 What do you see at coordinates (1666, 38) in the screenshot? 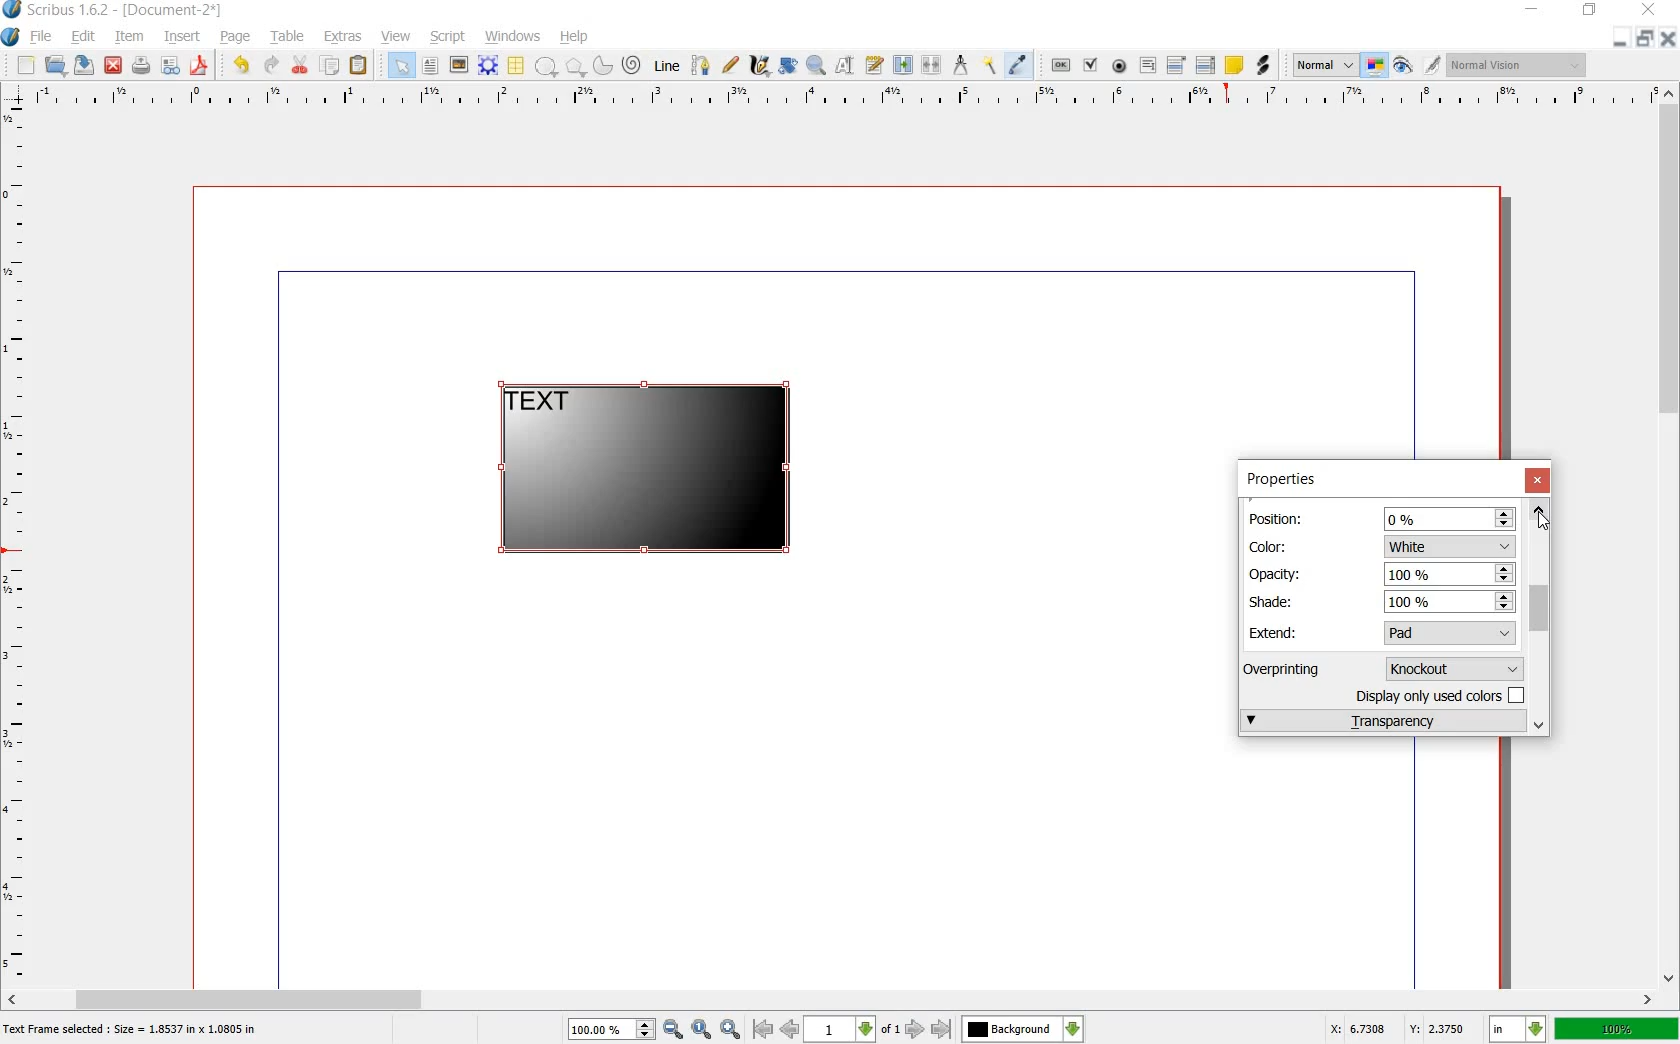
I see `close` at bounding box center [1666, 38].